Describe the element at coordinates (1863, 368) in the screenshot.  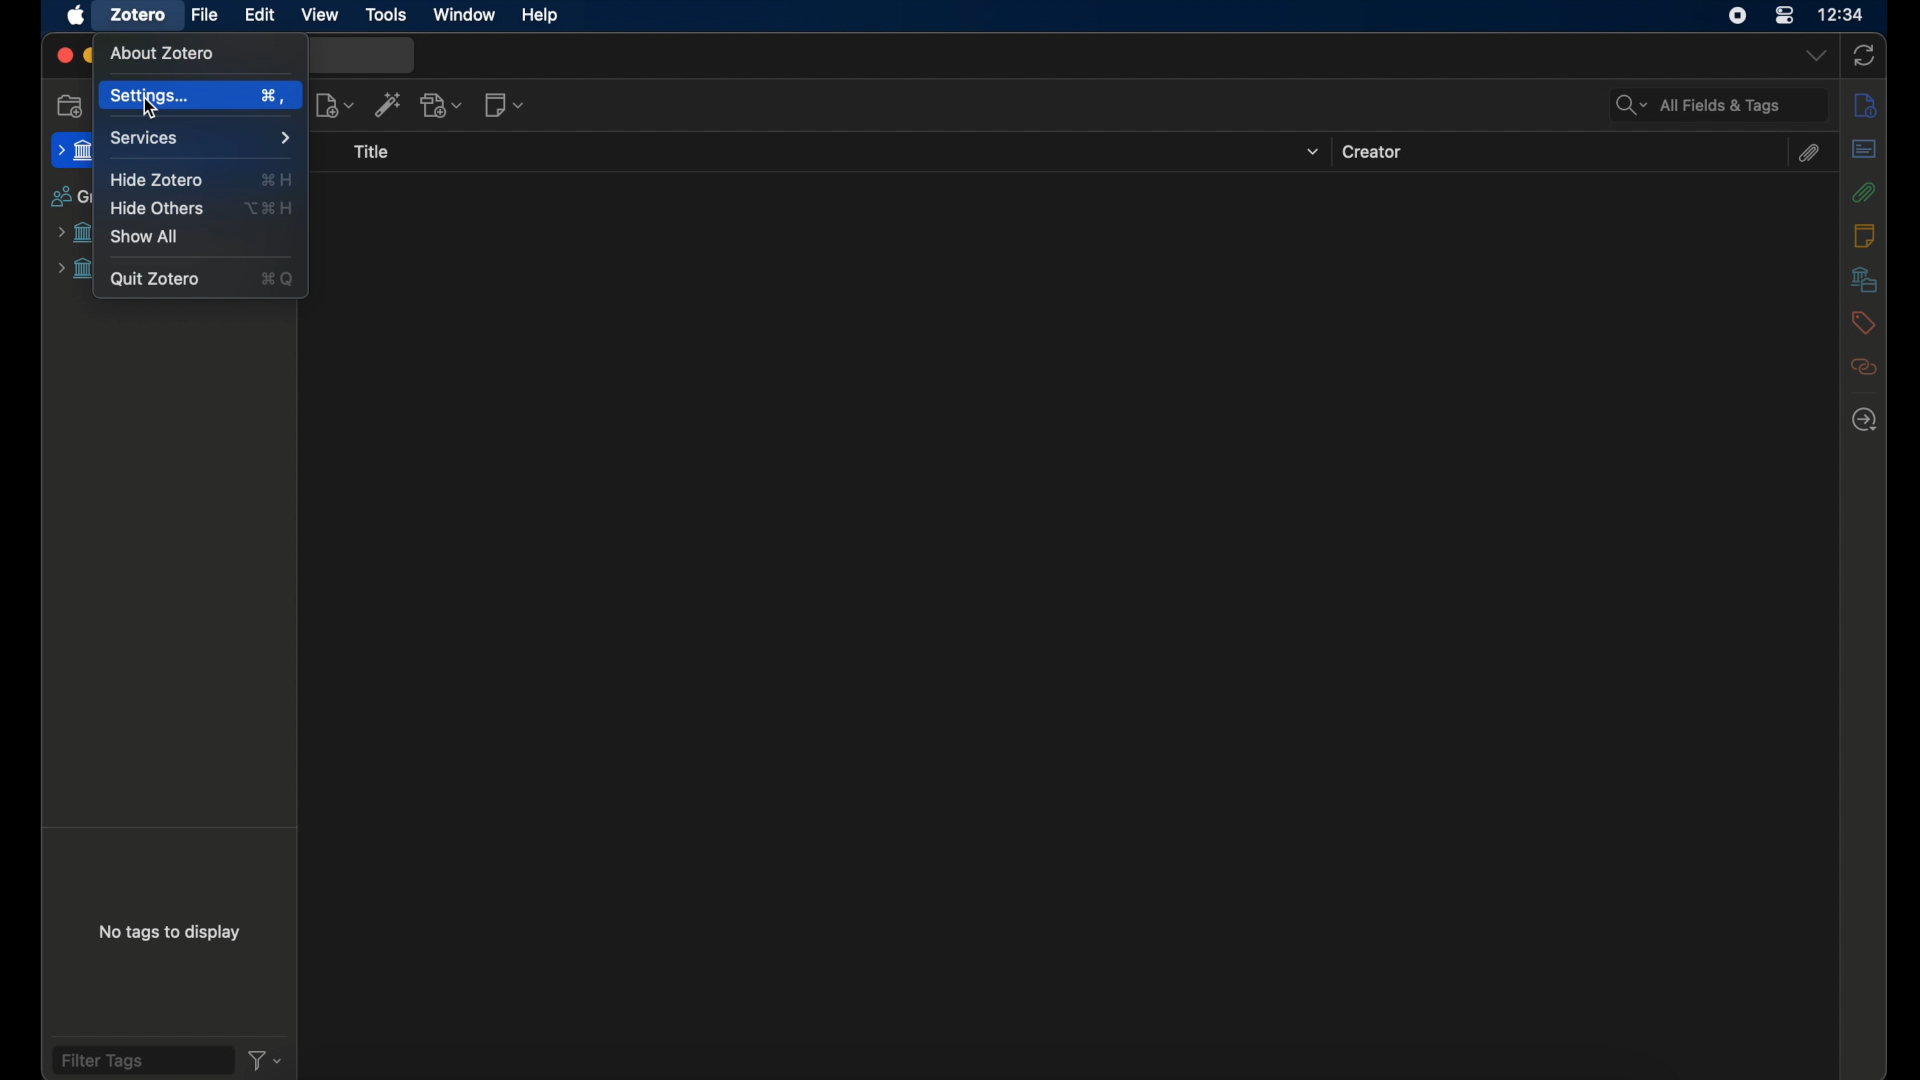
I see `related` at that location.